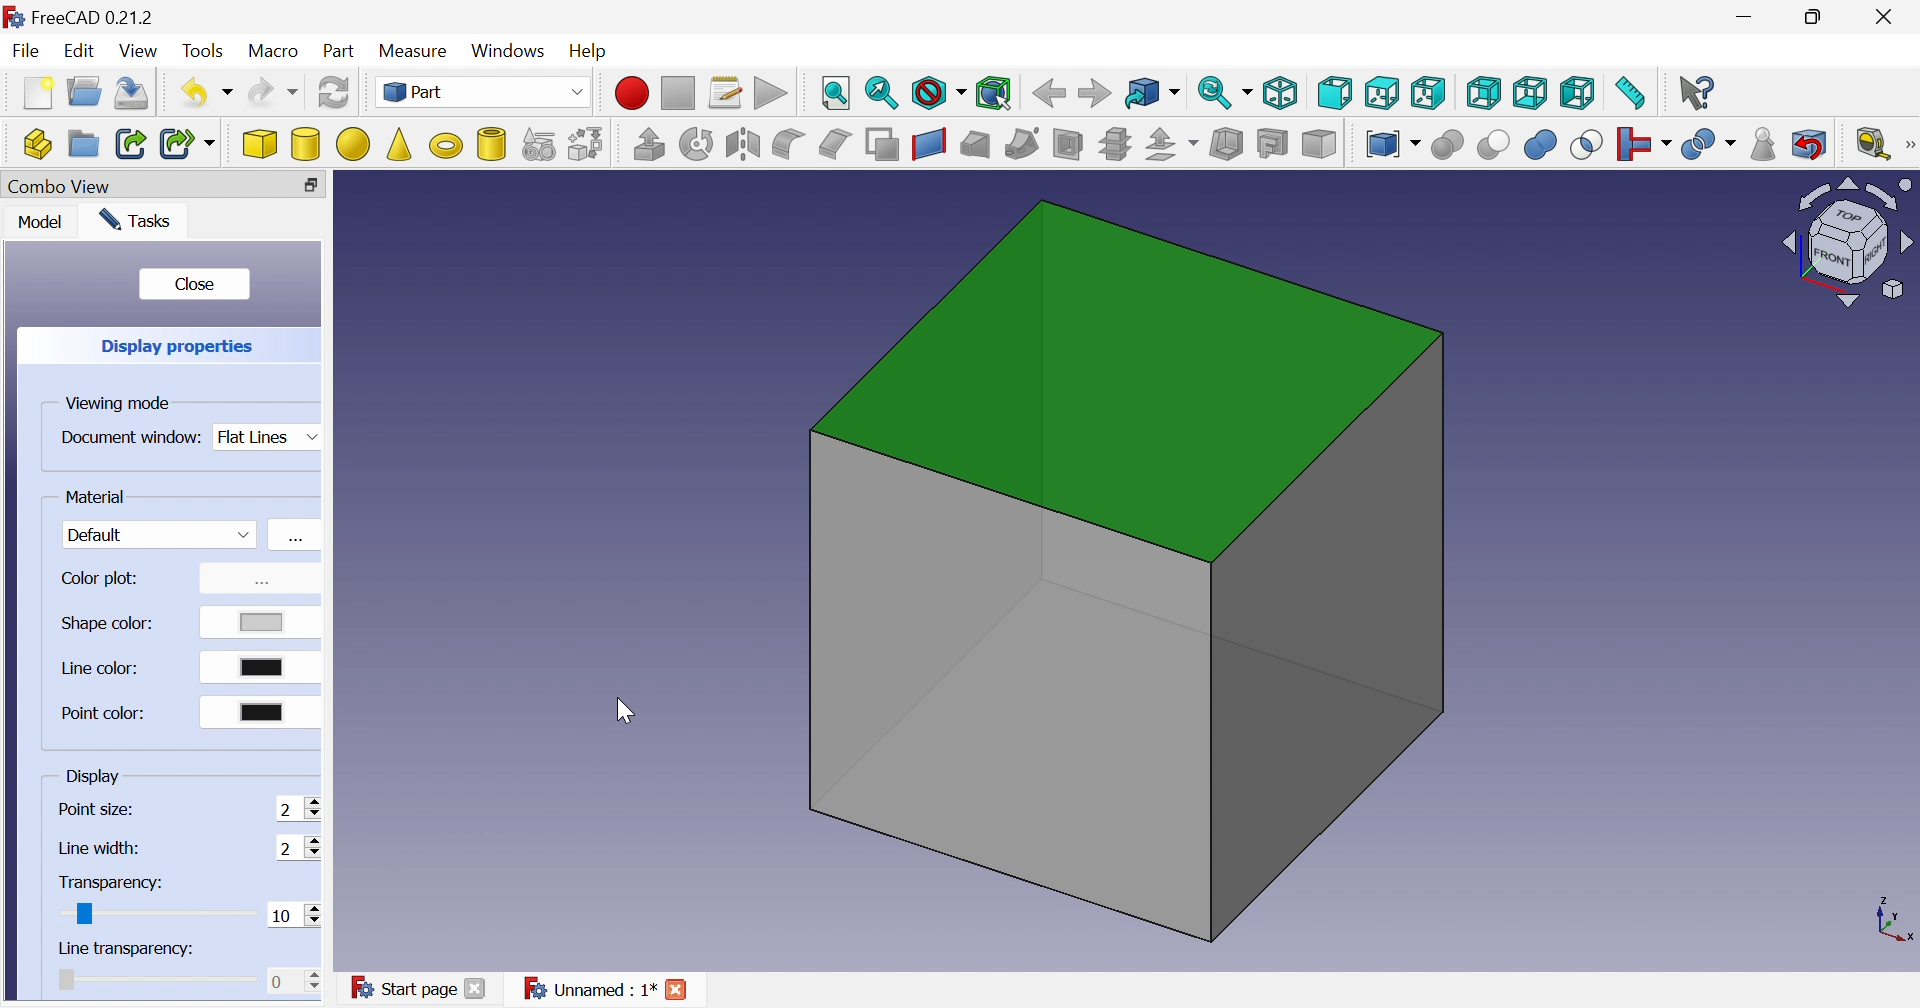 The height and width of the screenshot is (1008, 1920). I want to click on Color plot, so click(103, 580).